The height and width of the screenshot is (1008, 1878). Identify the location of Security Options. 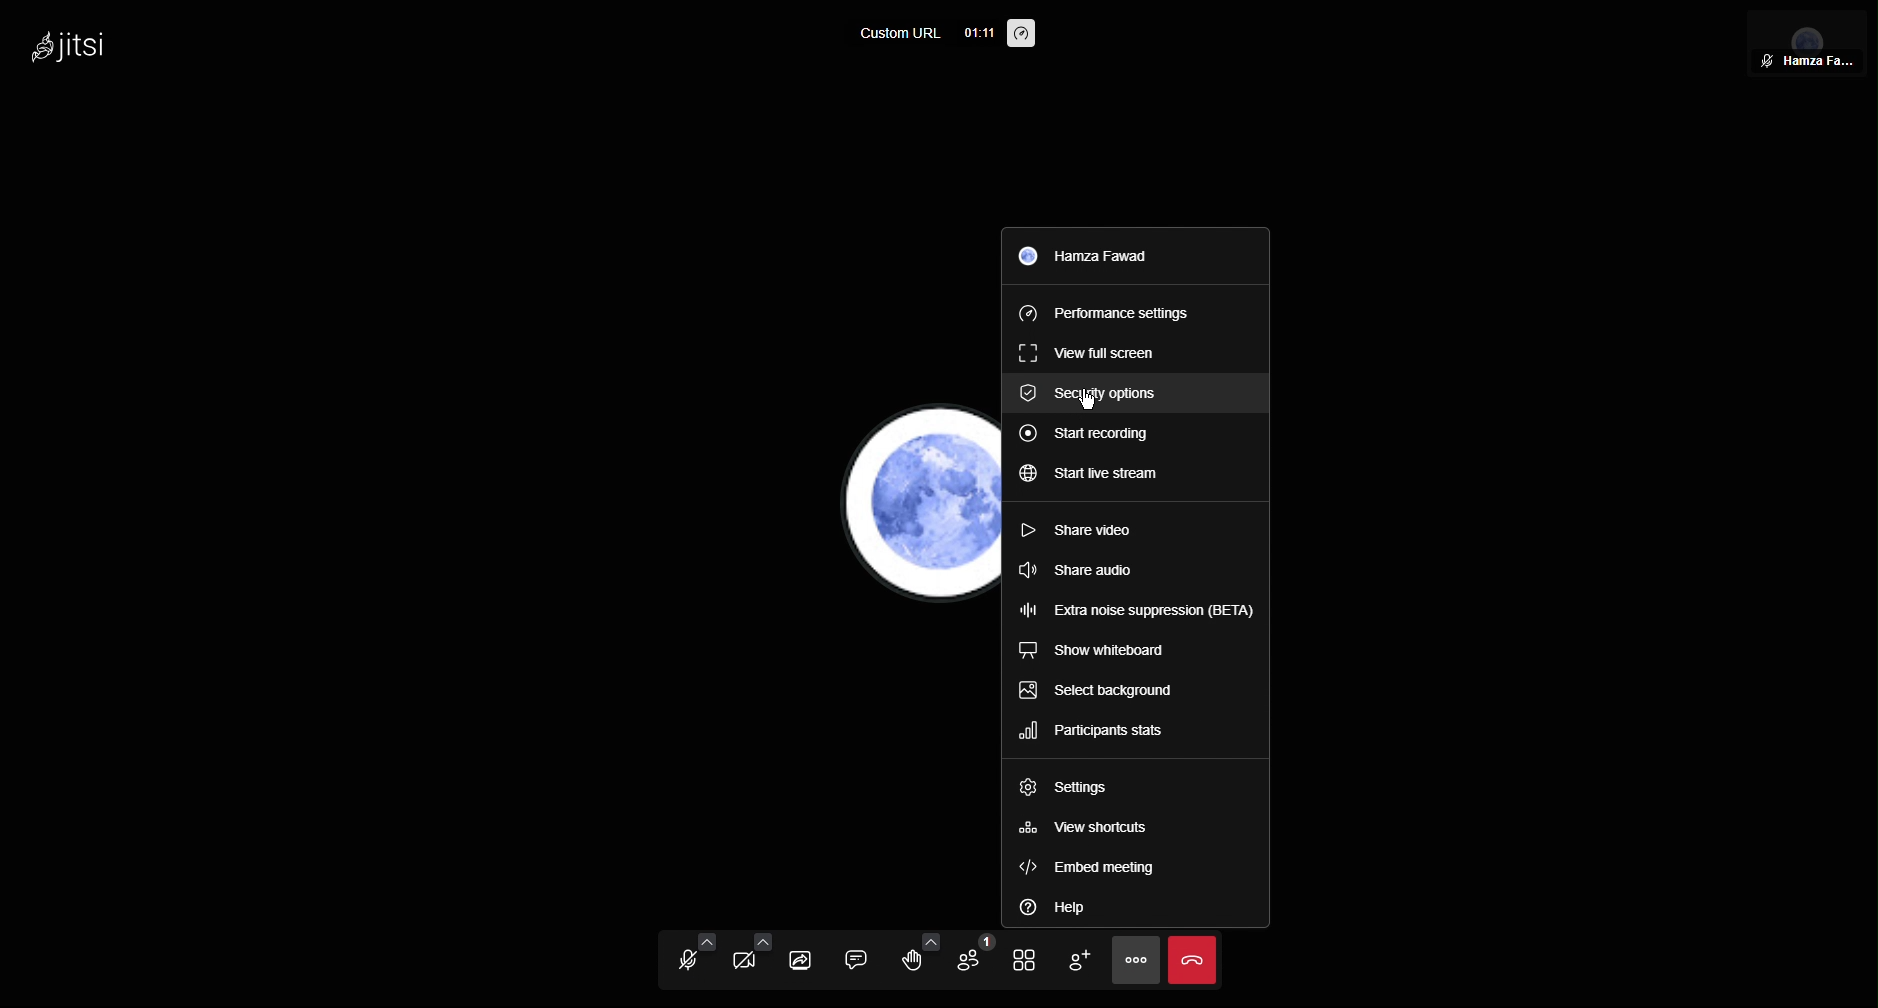
(1094, 390).